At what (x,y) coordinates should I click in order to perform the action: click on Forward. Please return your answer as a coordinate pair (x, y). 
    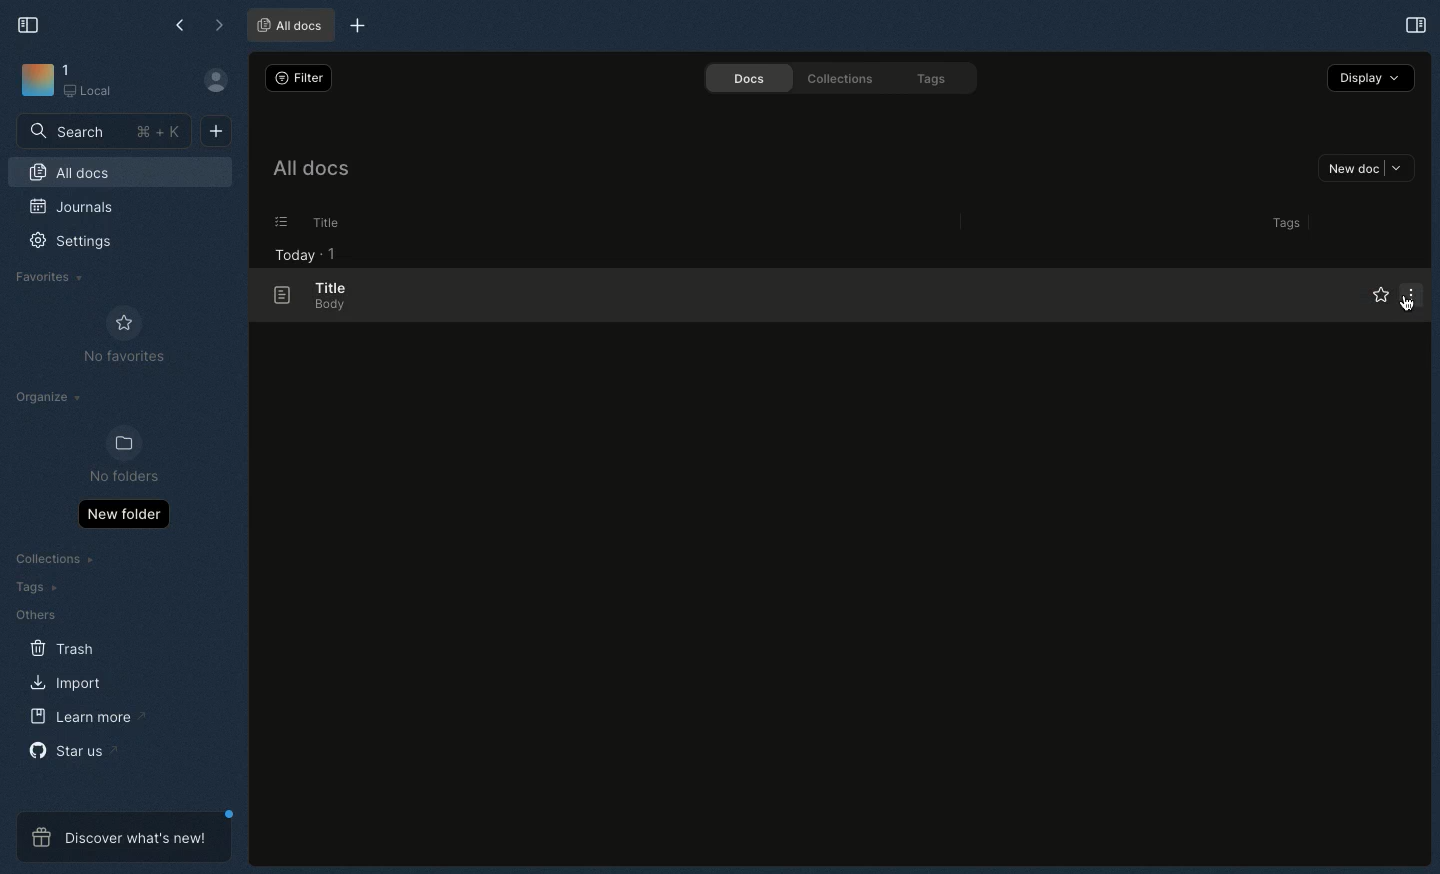
    Looking at the image, I should click on (219, 27).